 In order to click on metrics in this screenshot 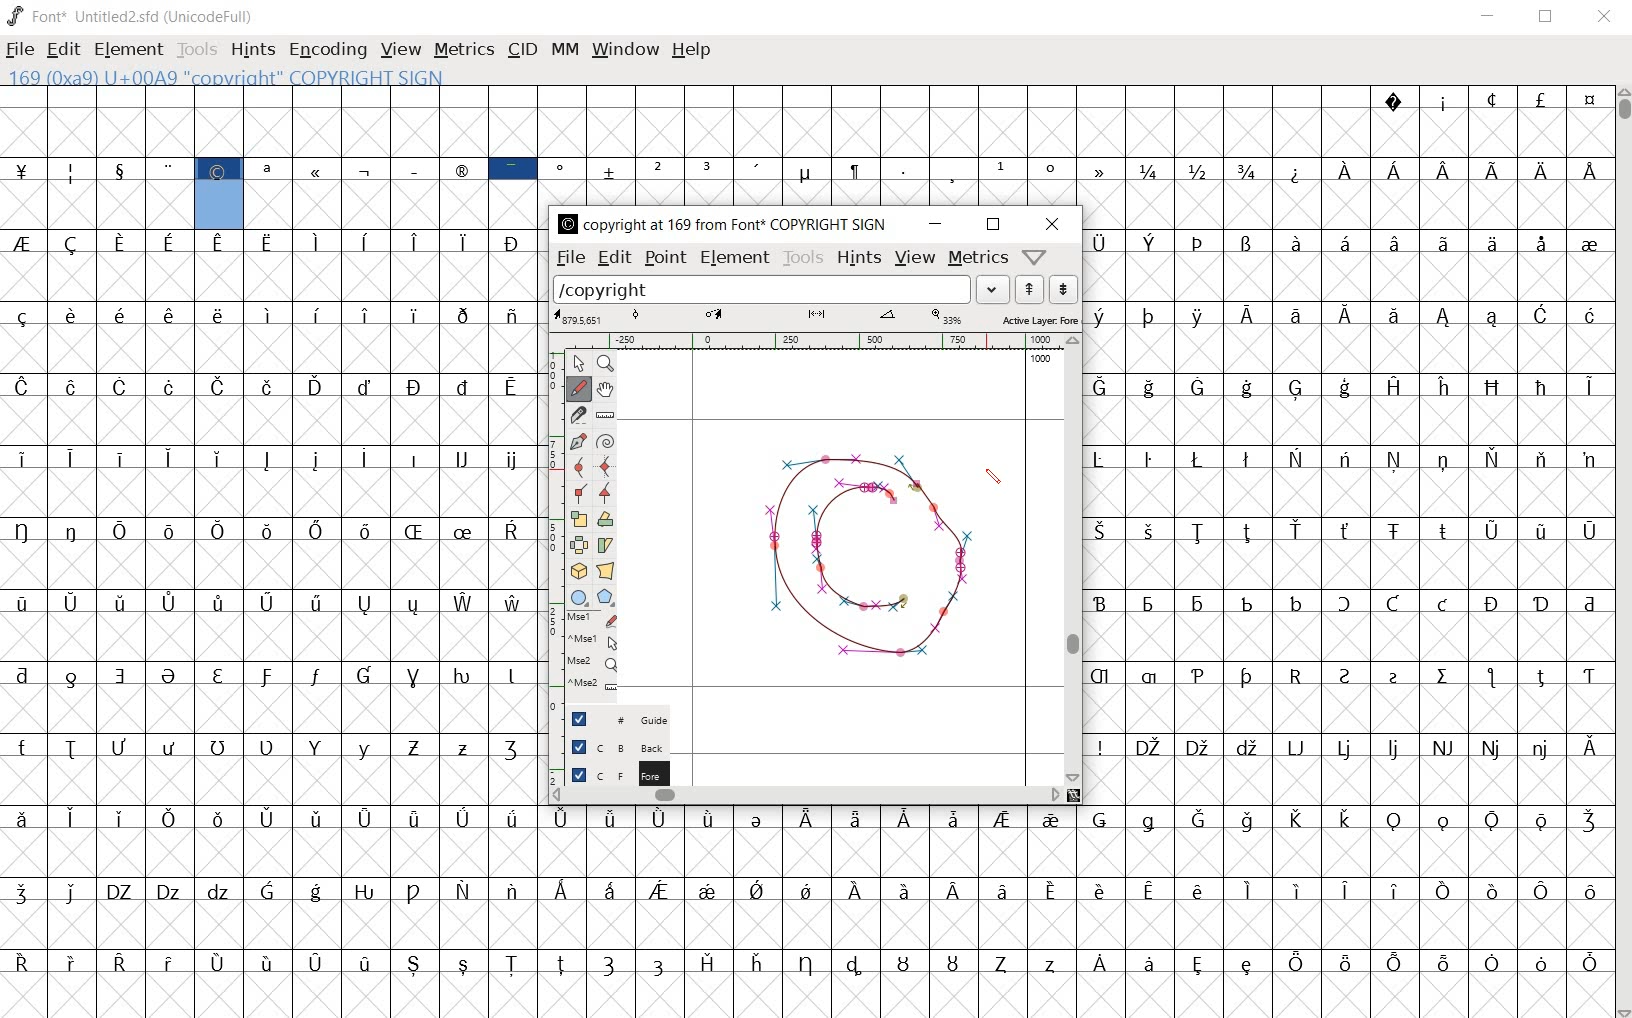, I will do `click(463, 49)`.